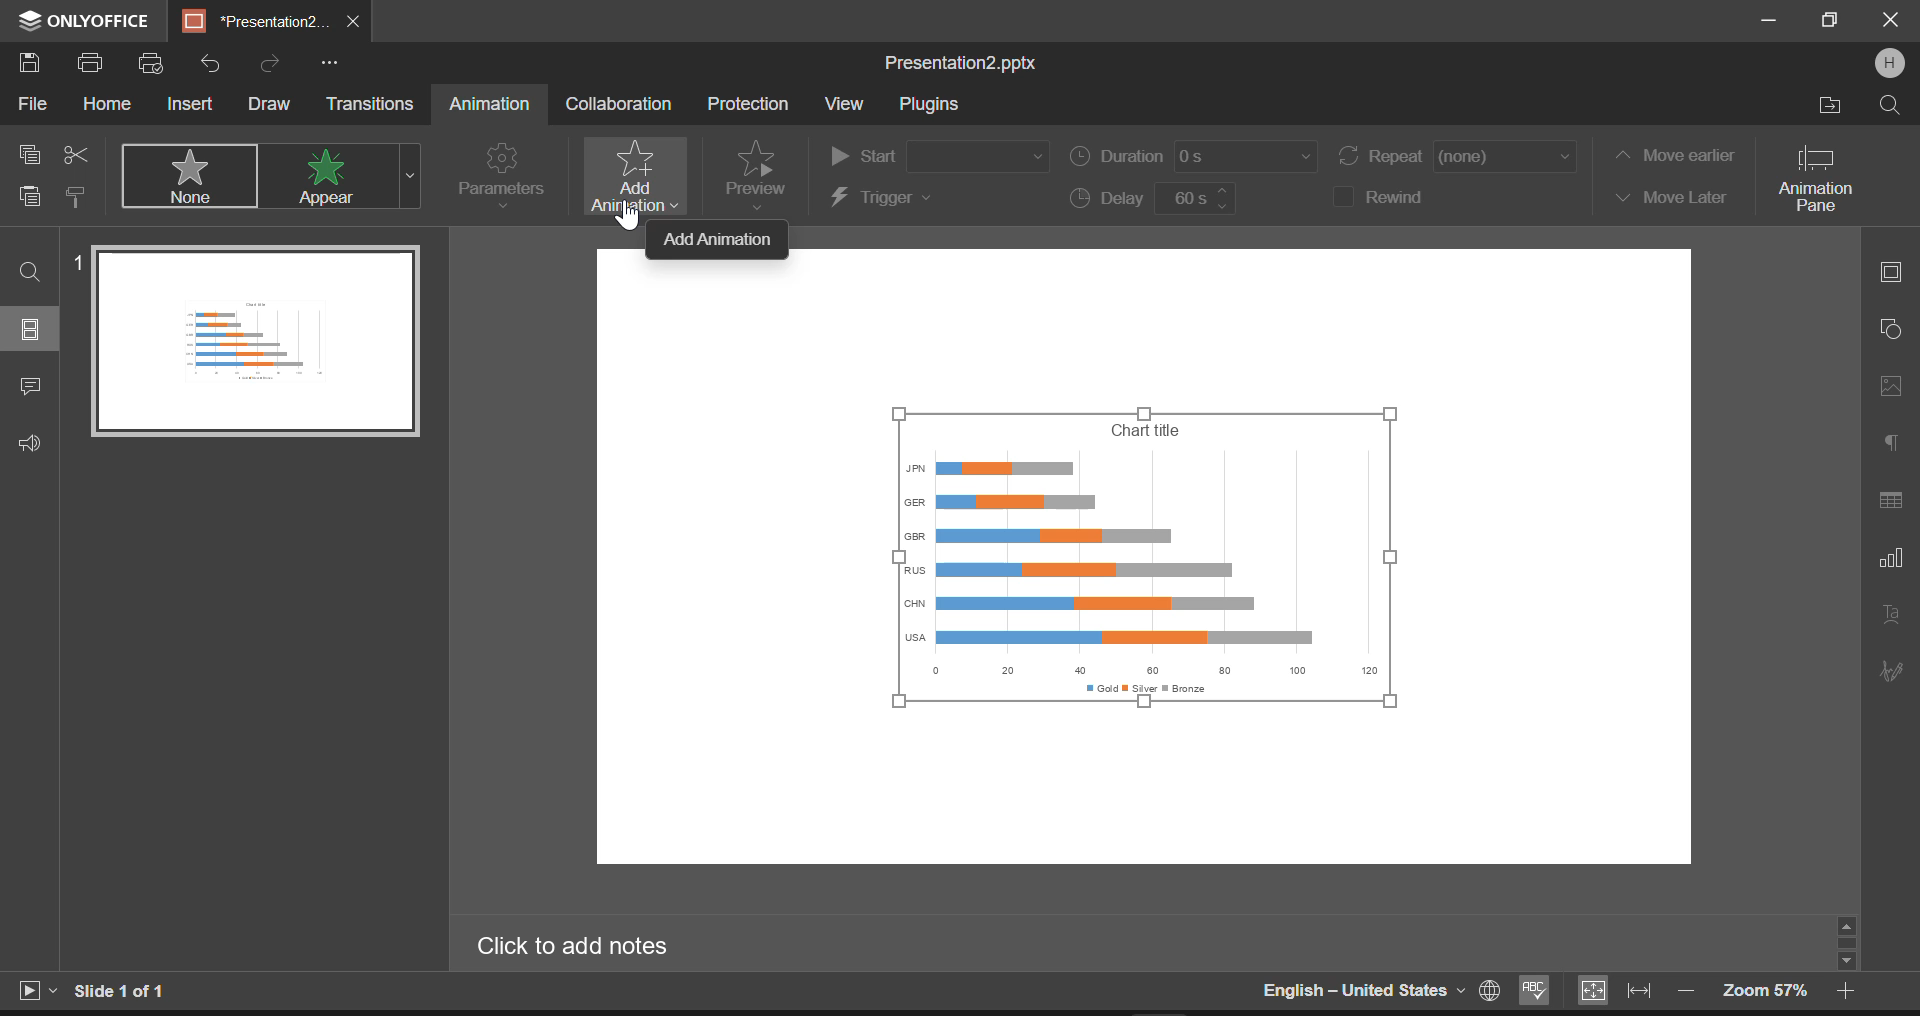 The width and height of the screenshot is (1920, 1016). Describe the element at coordinates (355, 22) in the screenshot. I see `Close Tab` at that location.